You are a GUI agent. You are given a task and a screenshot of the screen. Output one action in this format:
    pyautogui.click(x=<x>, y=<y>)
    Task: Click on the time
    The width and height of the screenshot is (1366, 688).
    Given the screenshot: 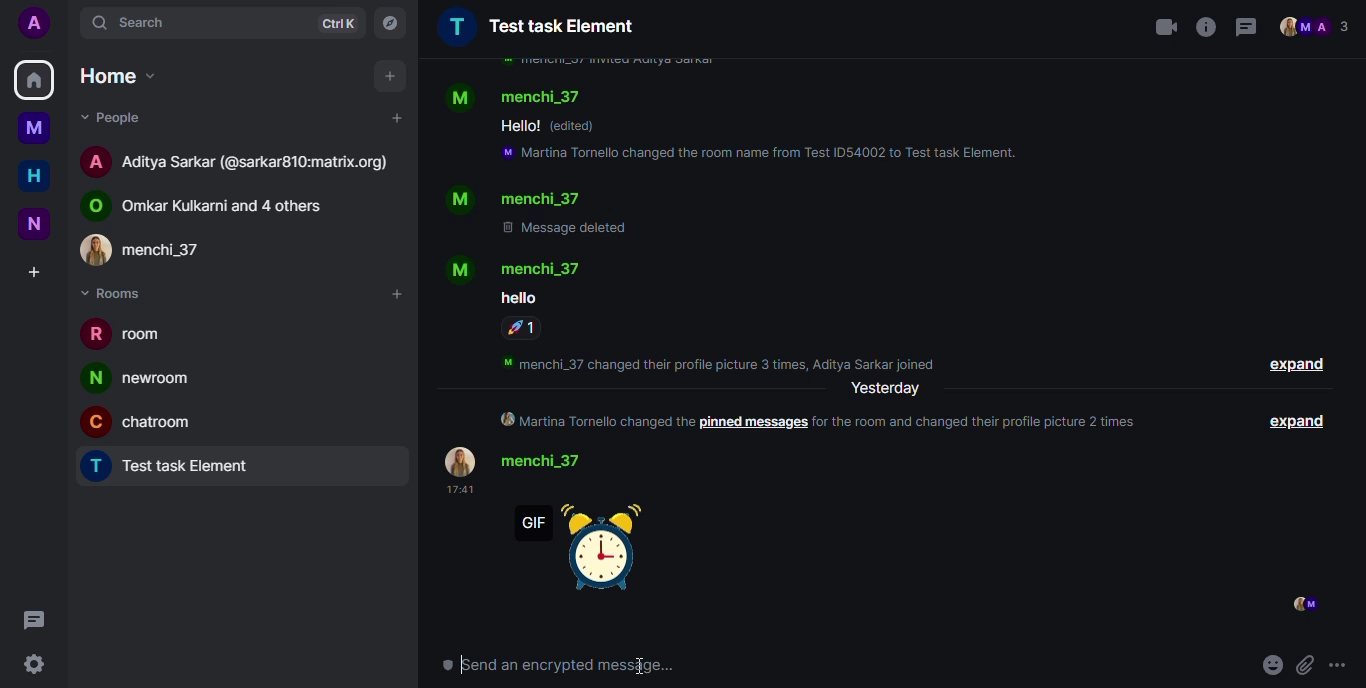 What is the action you would take?
    pyautogui.click(x=457, y=490)
    